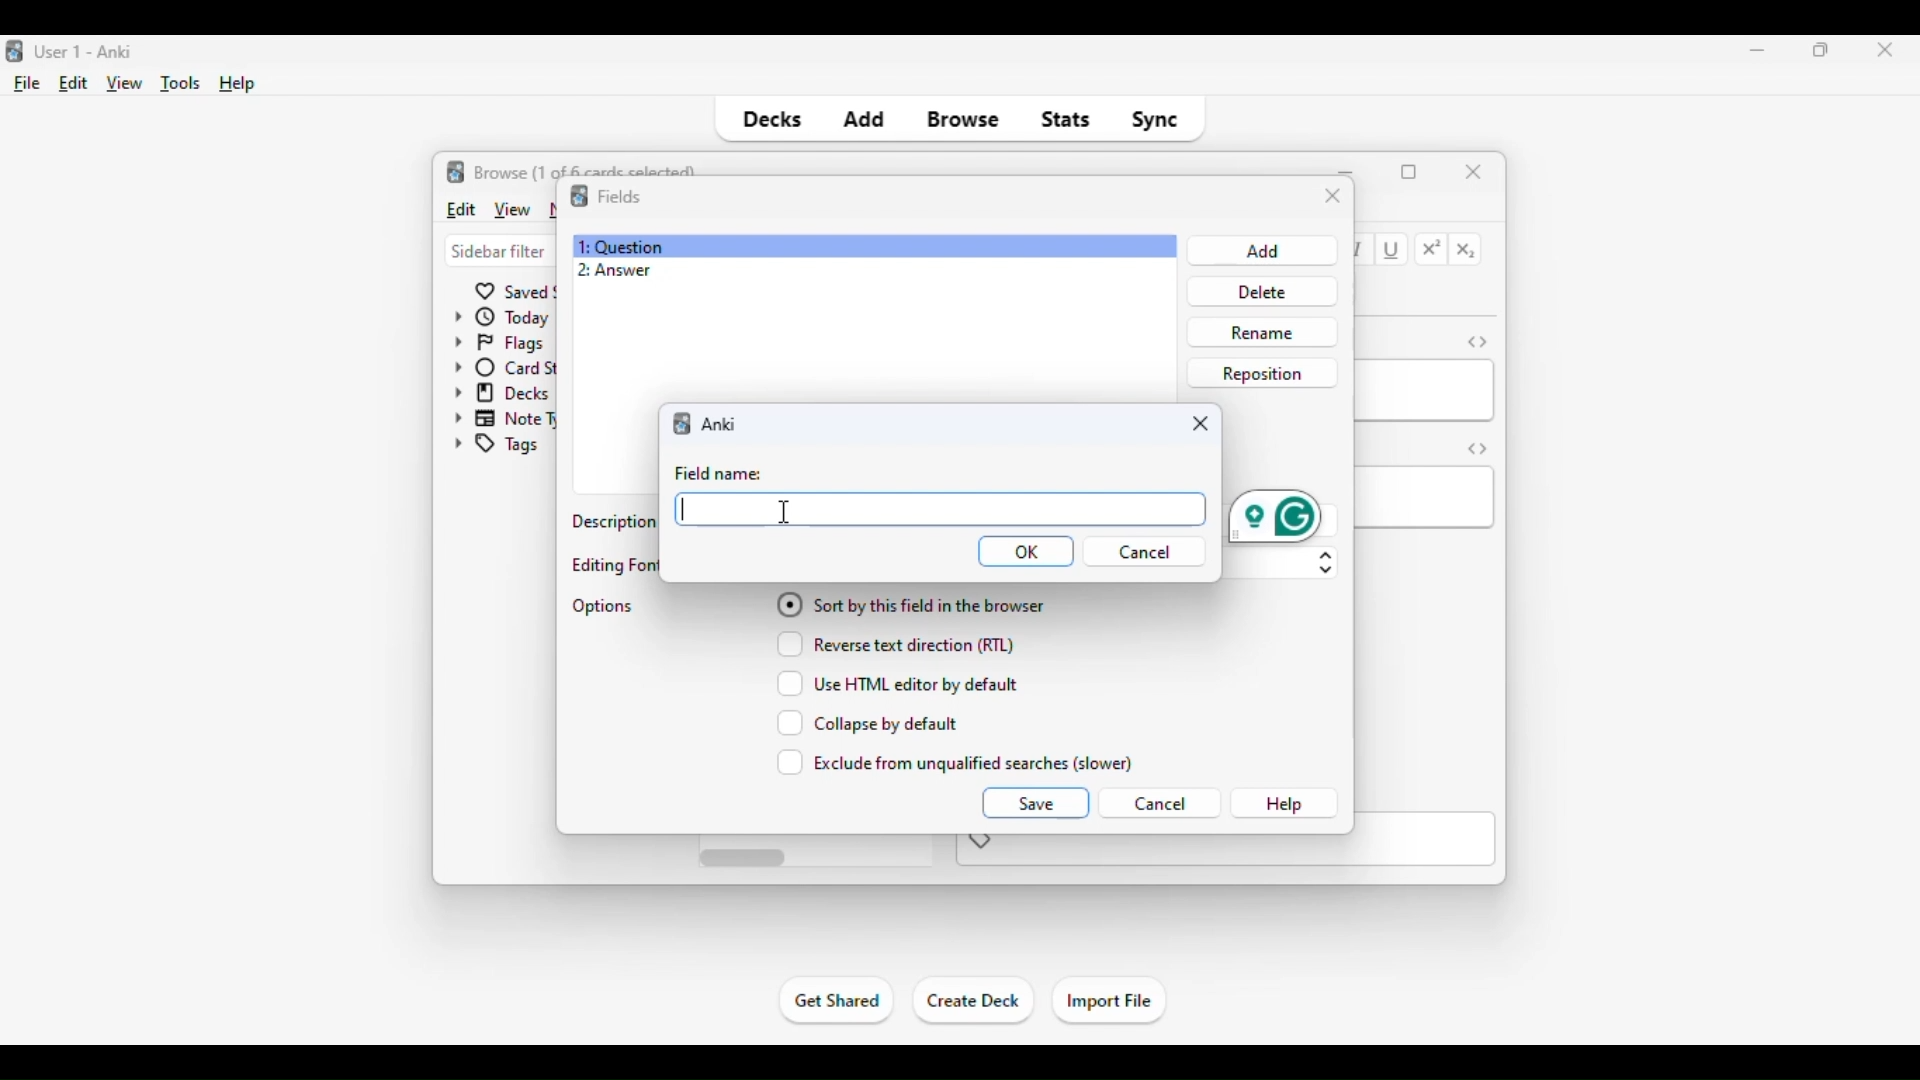  Describe the element at coordinates (1409, 172) in the screenshot. I see `maximize` at that location.